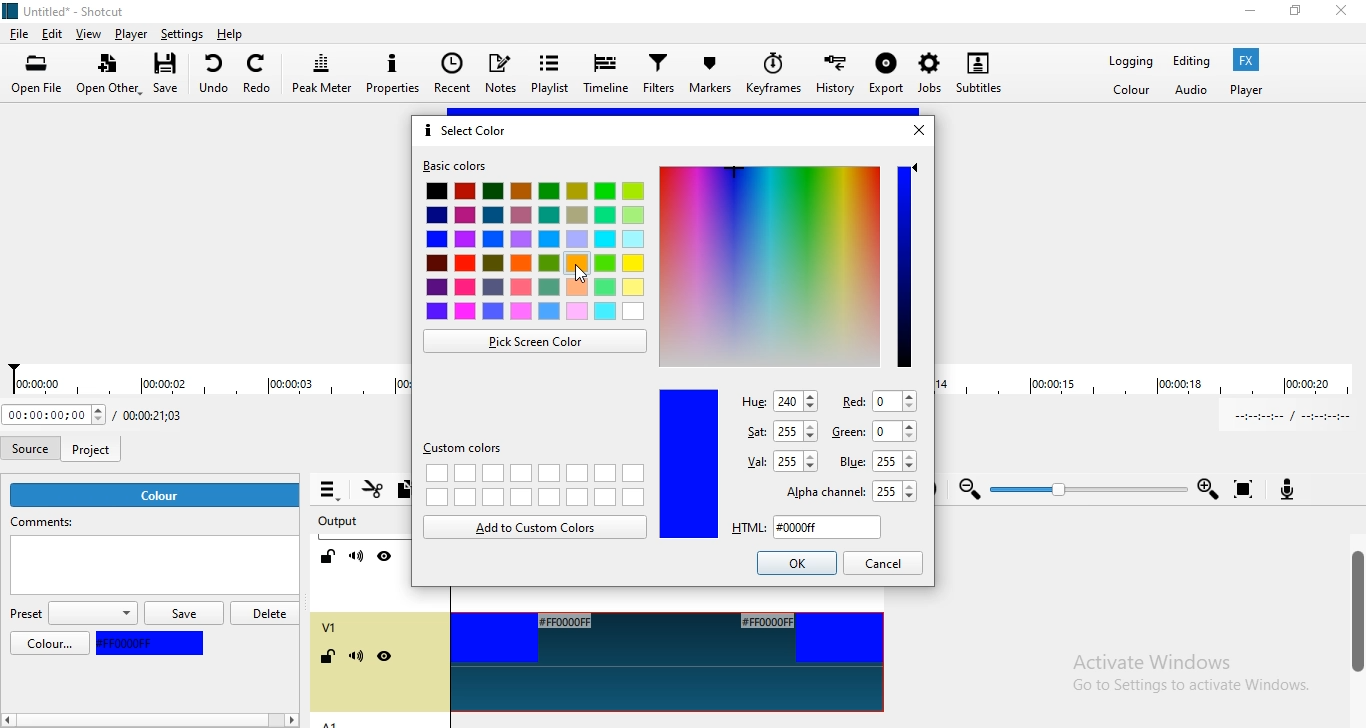  What do you see at coordinates (18, 34) in the screenshot?
I see `File` at bounding box center [18, 34].